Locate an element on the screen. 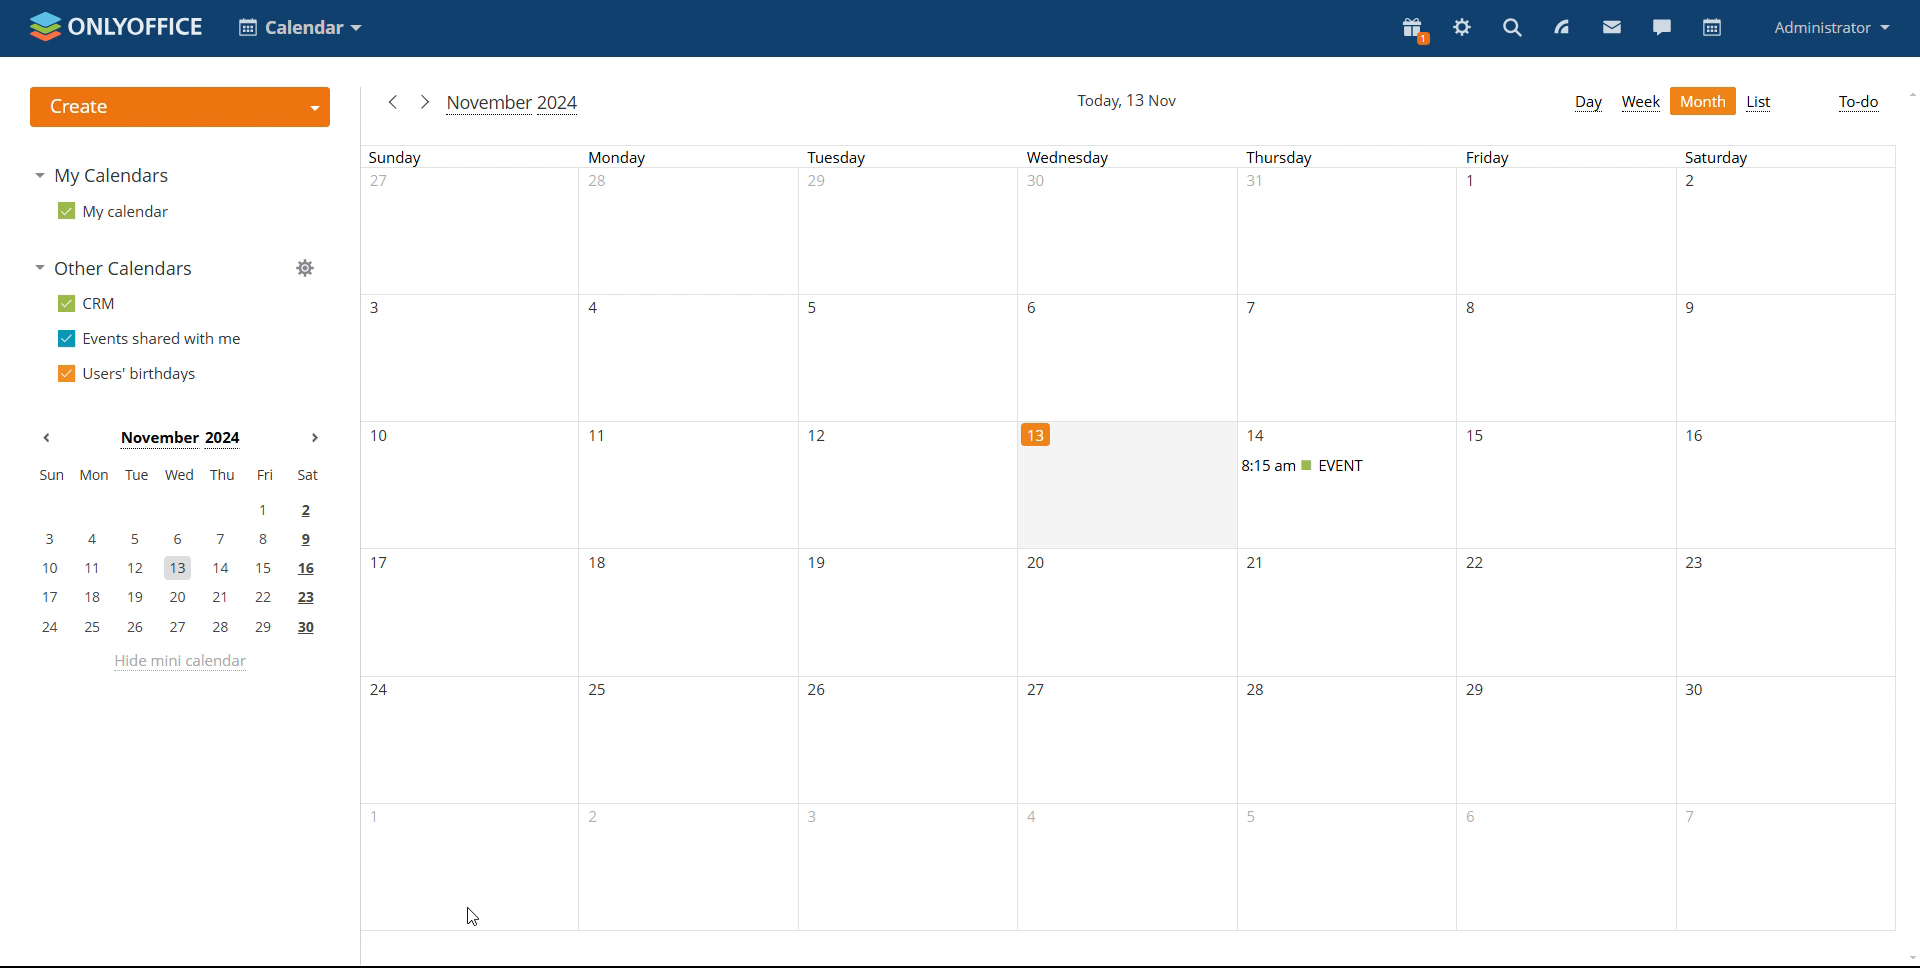  Days of the week is located at coordinates (1138, 156).